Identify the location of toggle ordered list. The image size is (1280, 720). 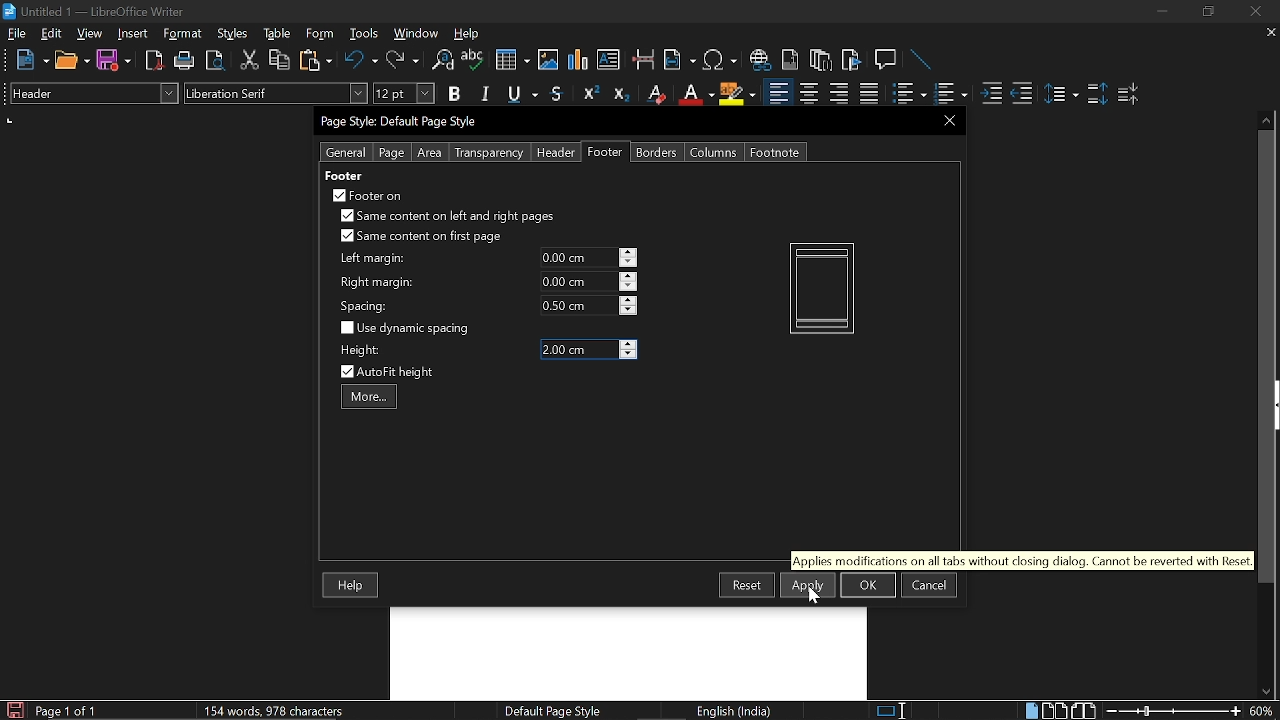
(909, 94).